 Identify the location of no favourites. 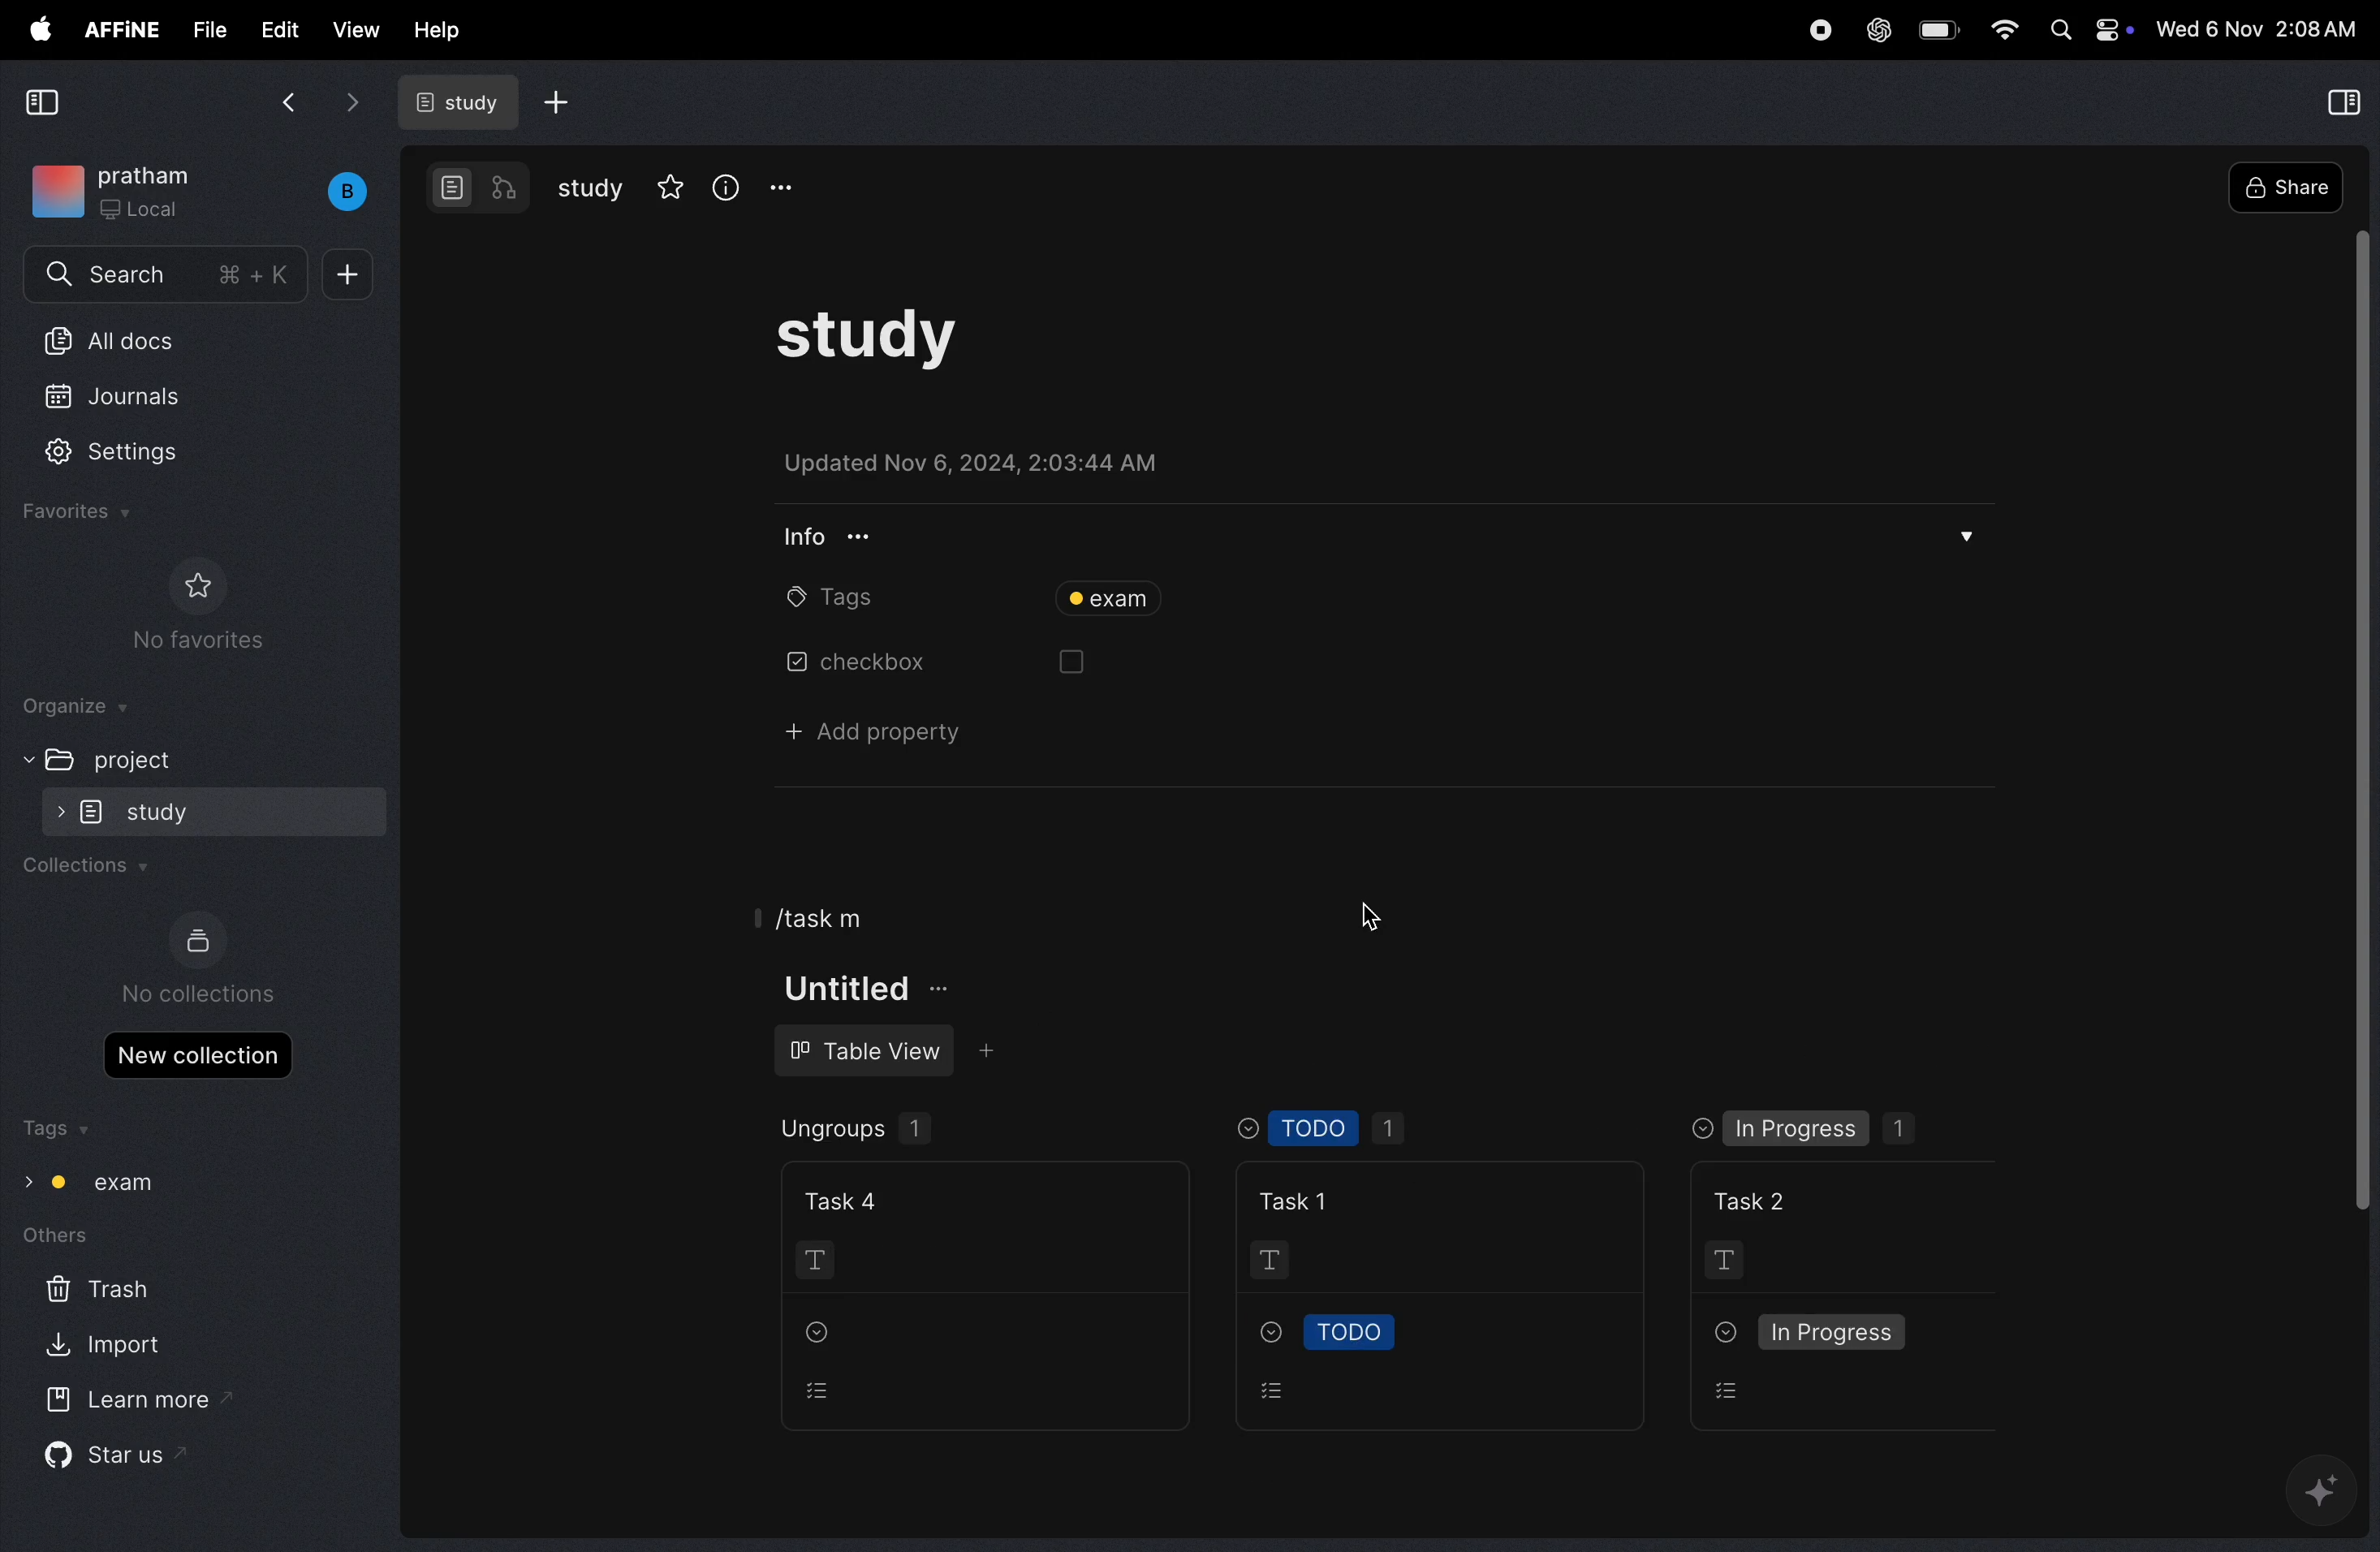
(201, 604).